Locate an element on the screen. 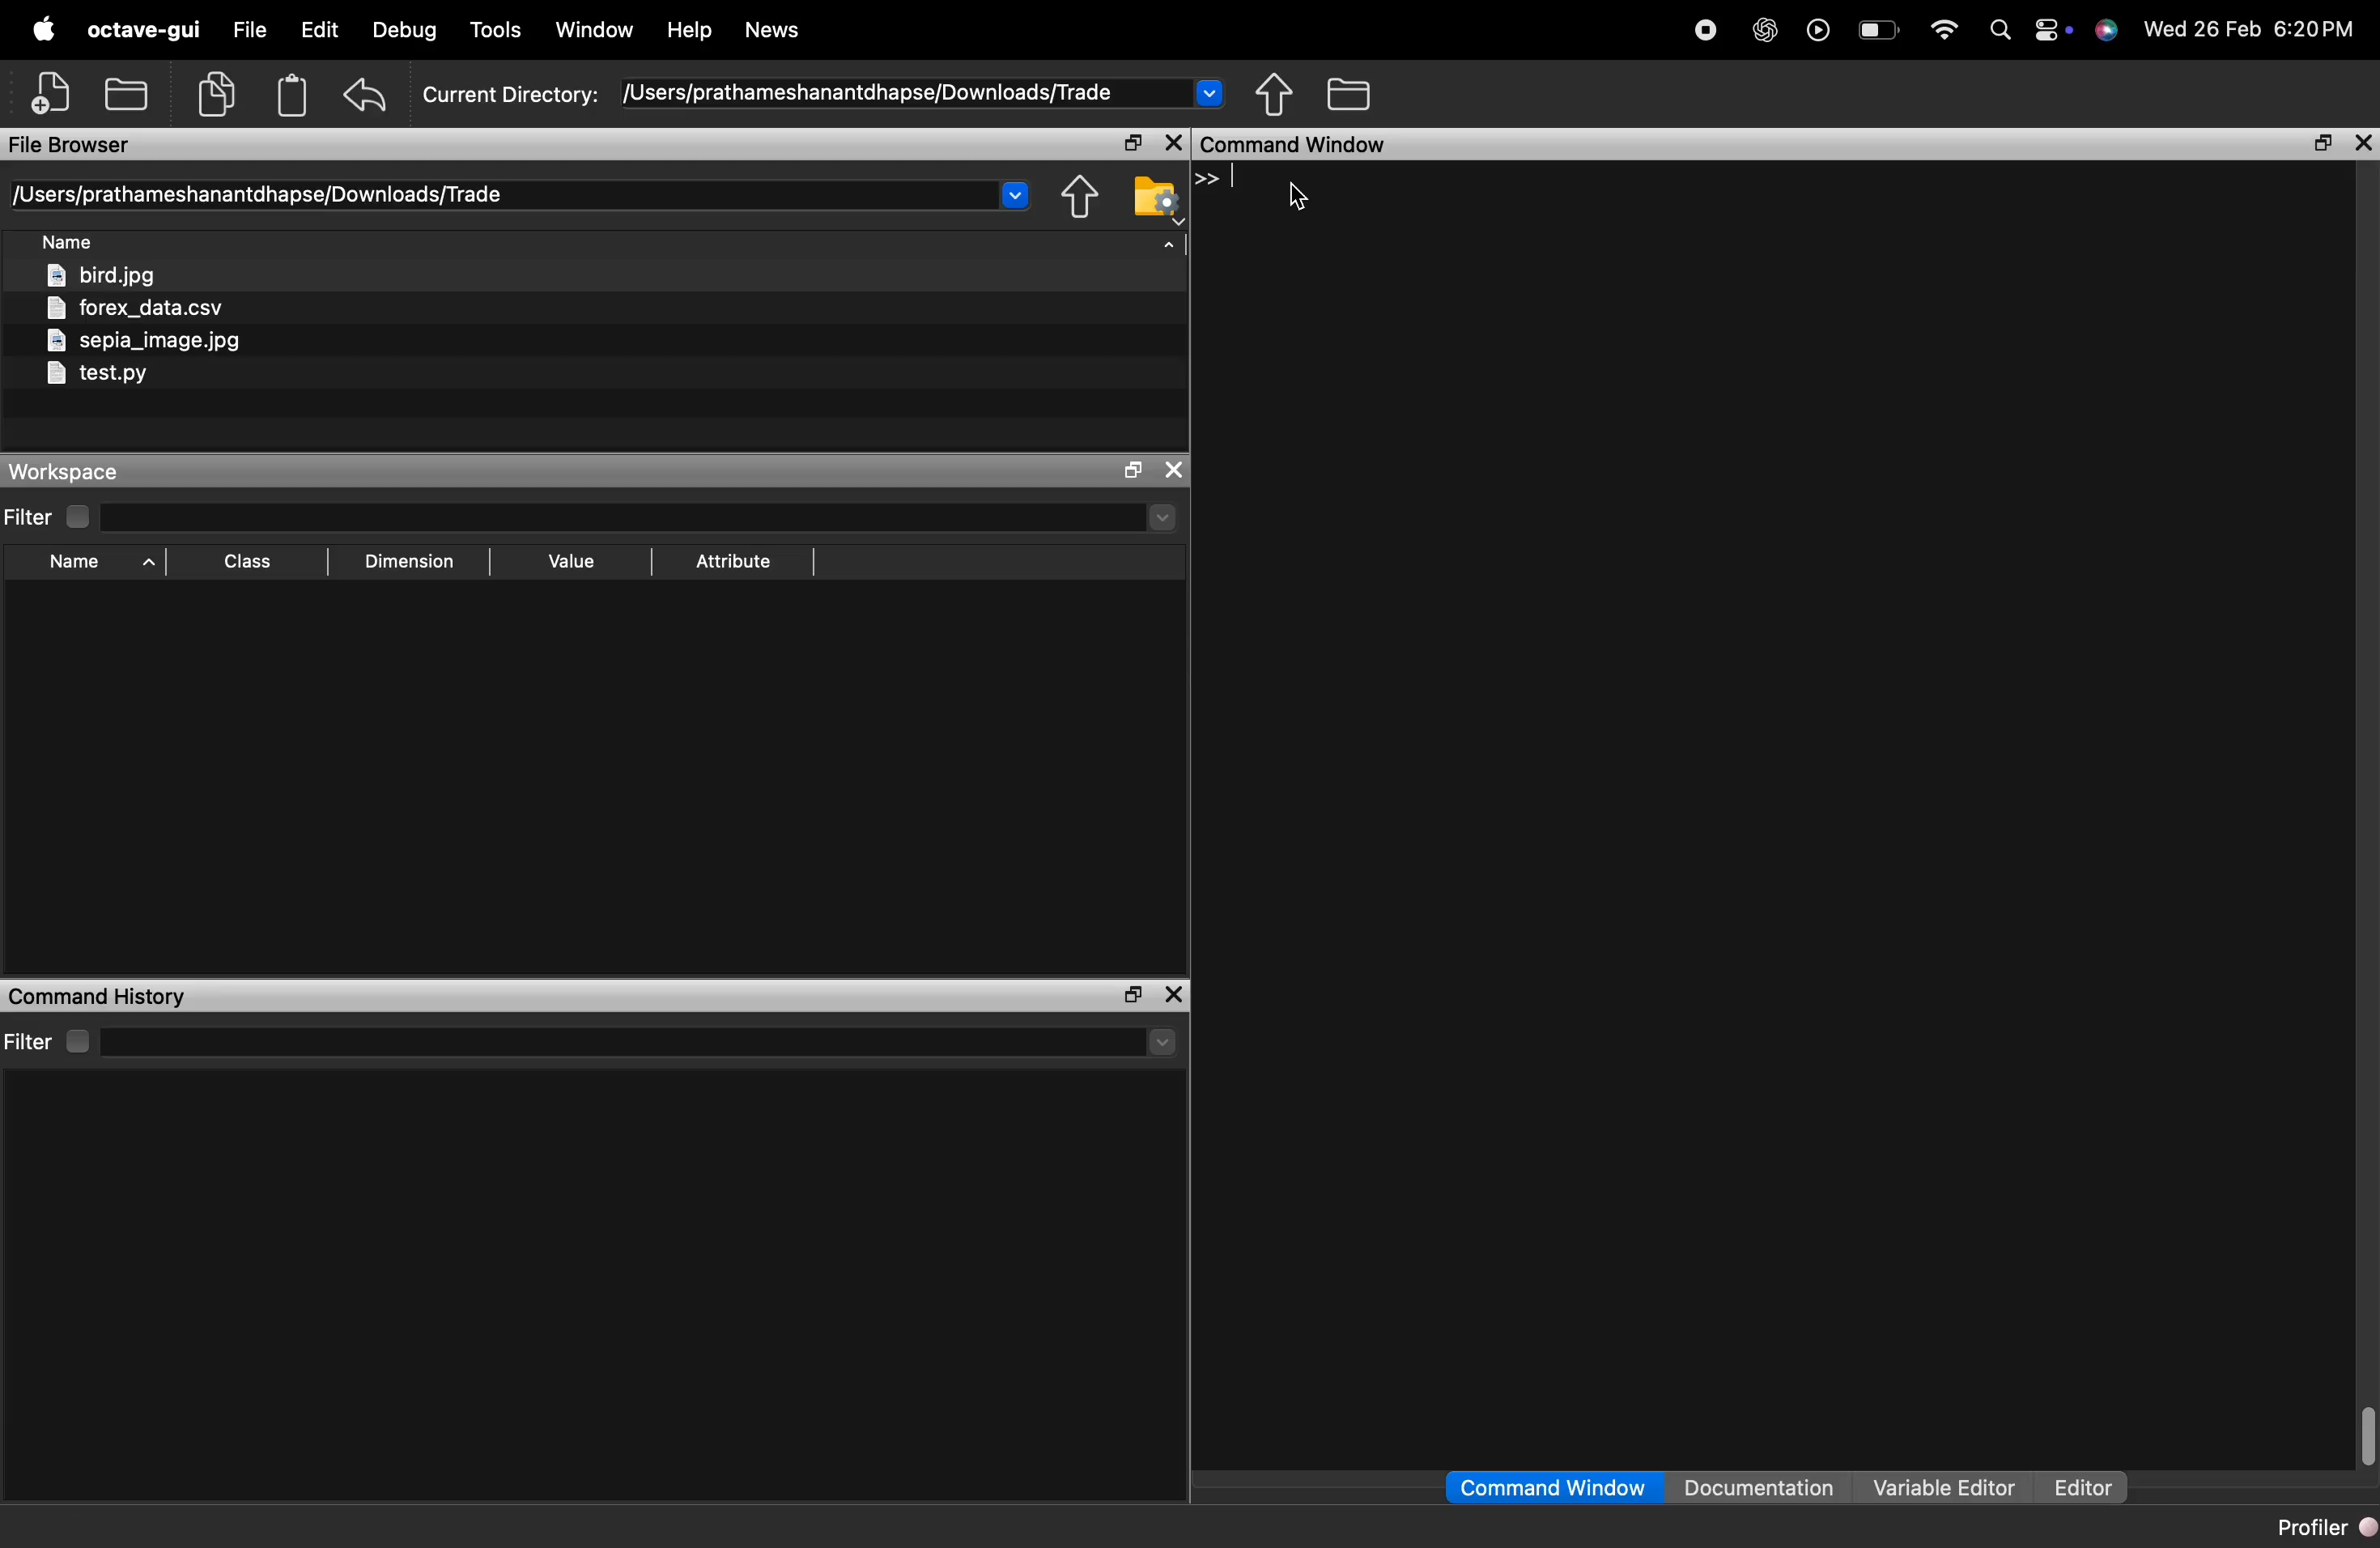  New file is located at coordinates (50, 92).